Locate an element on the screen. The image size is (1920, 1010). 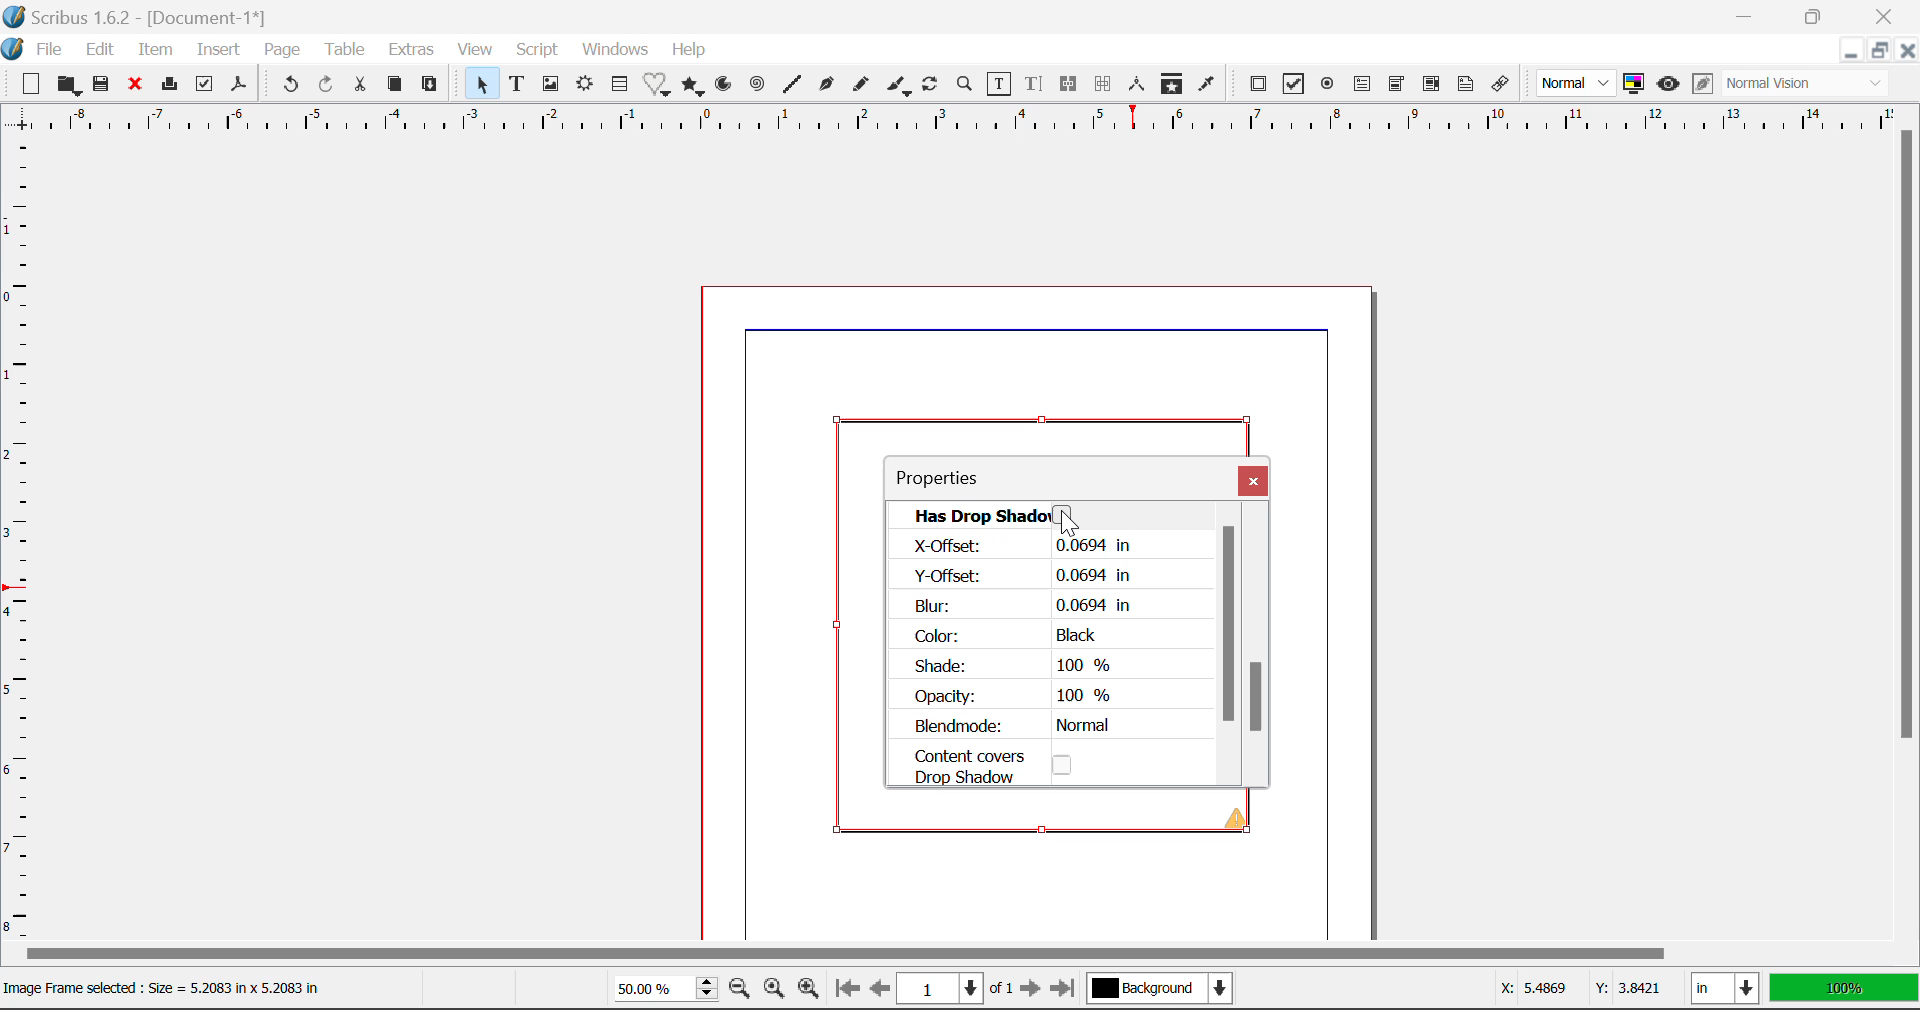
Item is located at coordinates (156, 51).